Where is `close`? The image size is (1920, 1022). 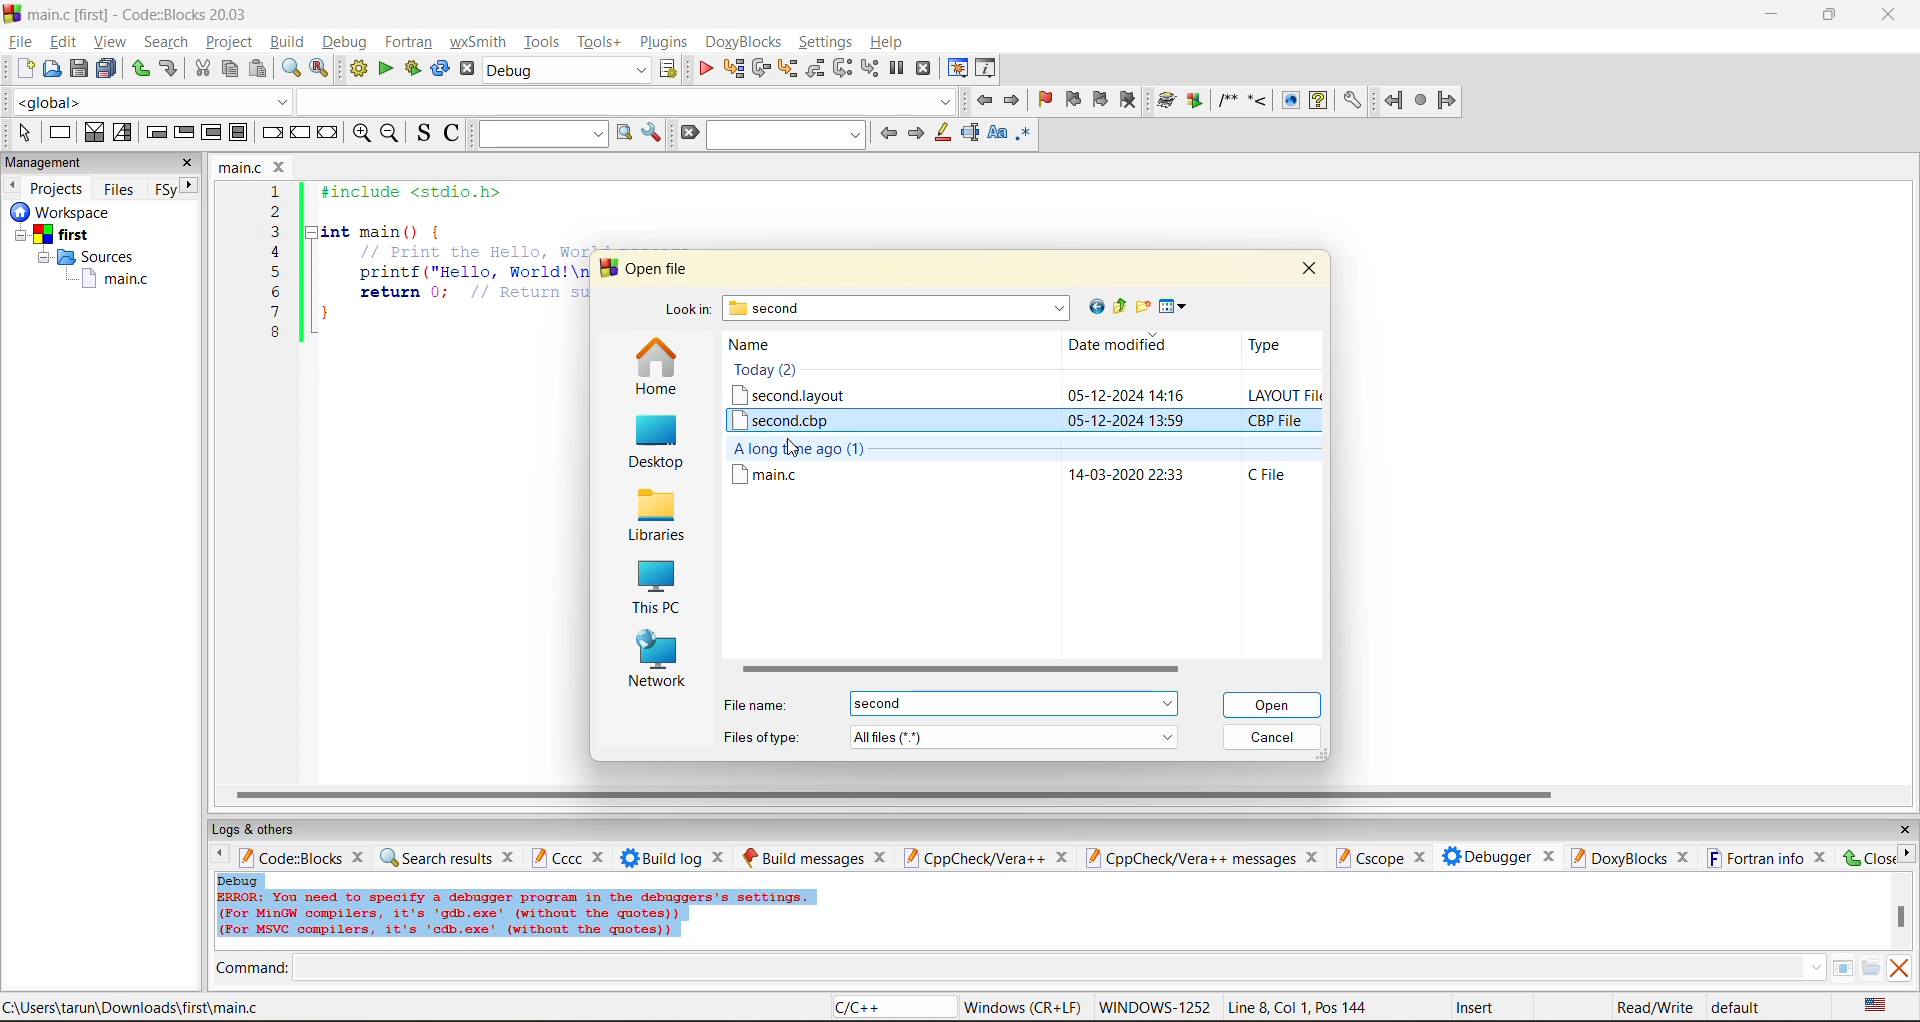
close is located at coordinates (881, 857).